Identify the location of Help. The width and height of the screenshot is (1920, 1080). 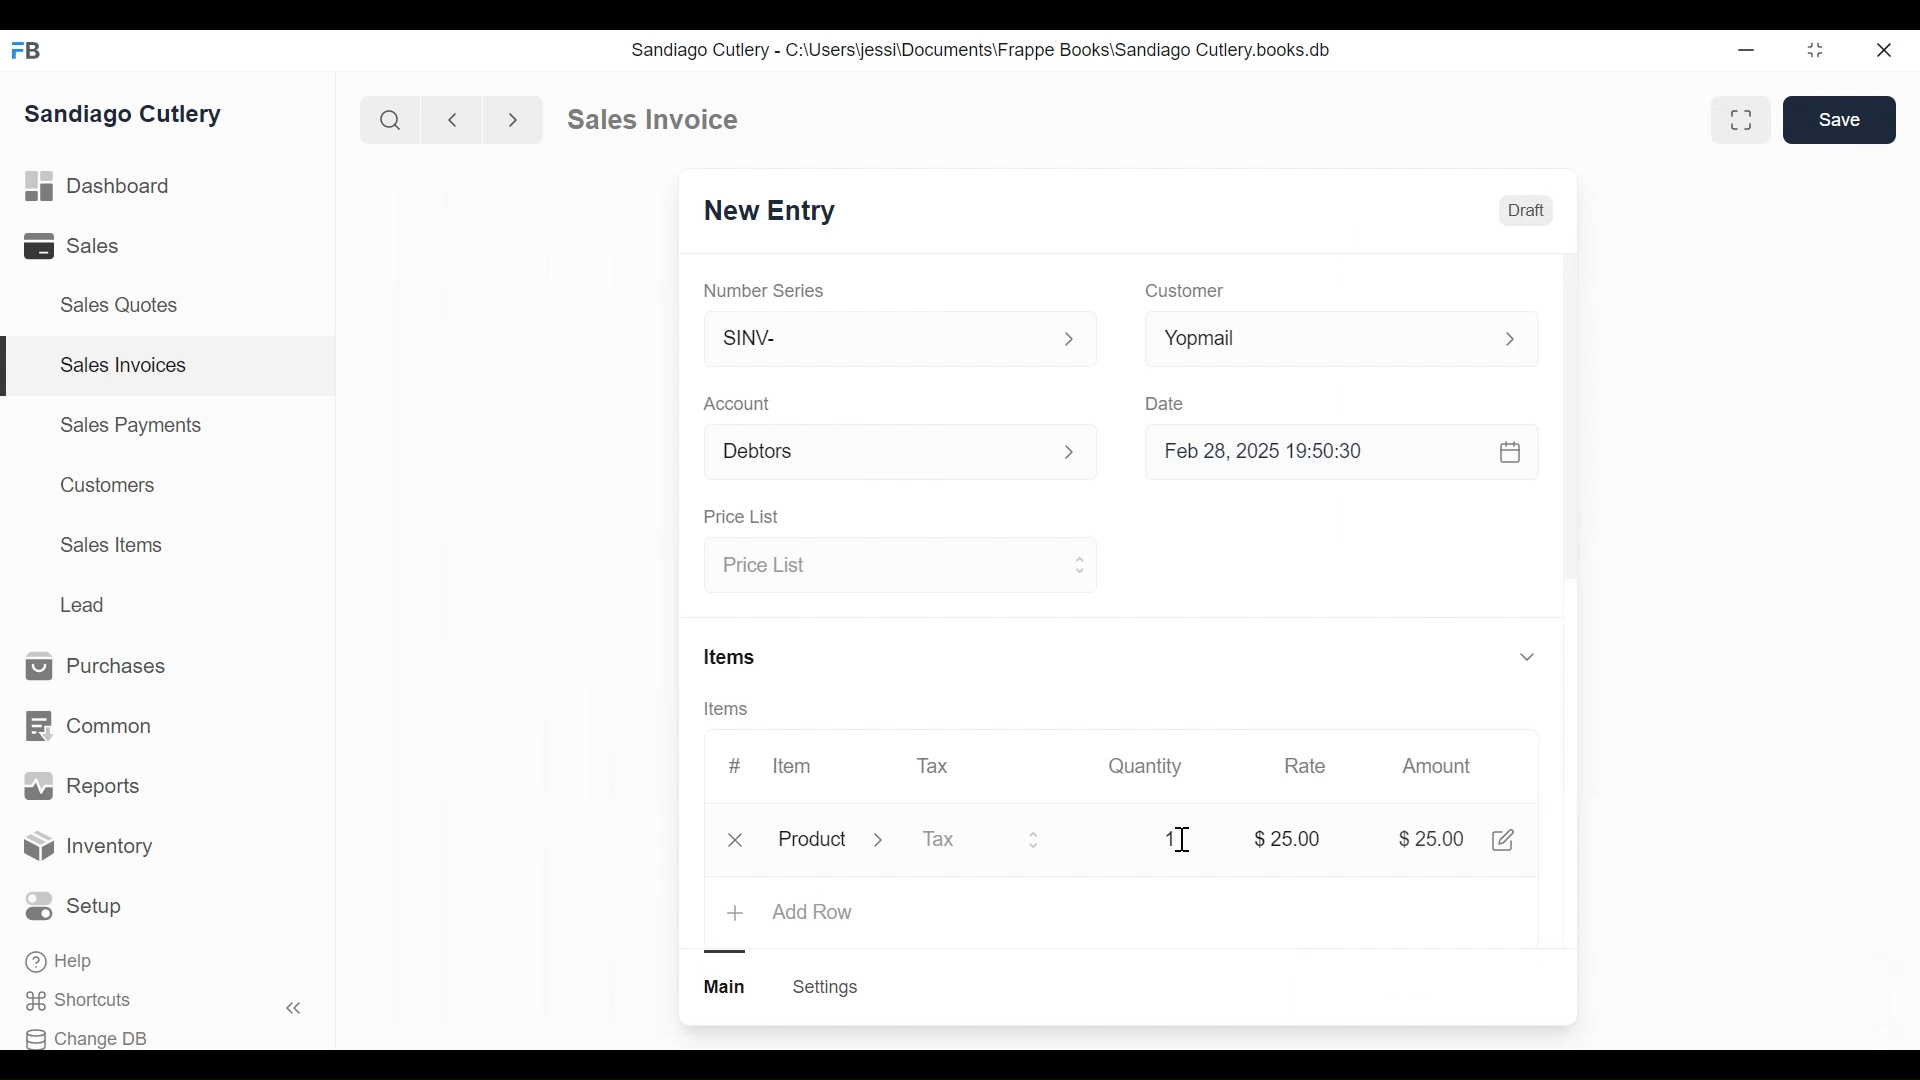
(61, 961).